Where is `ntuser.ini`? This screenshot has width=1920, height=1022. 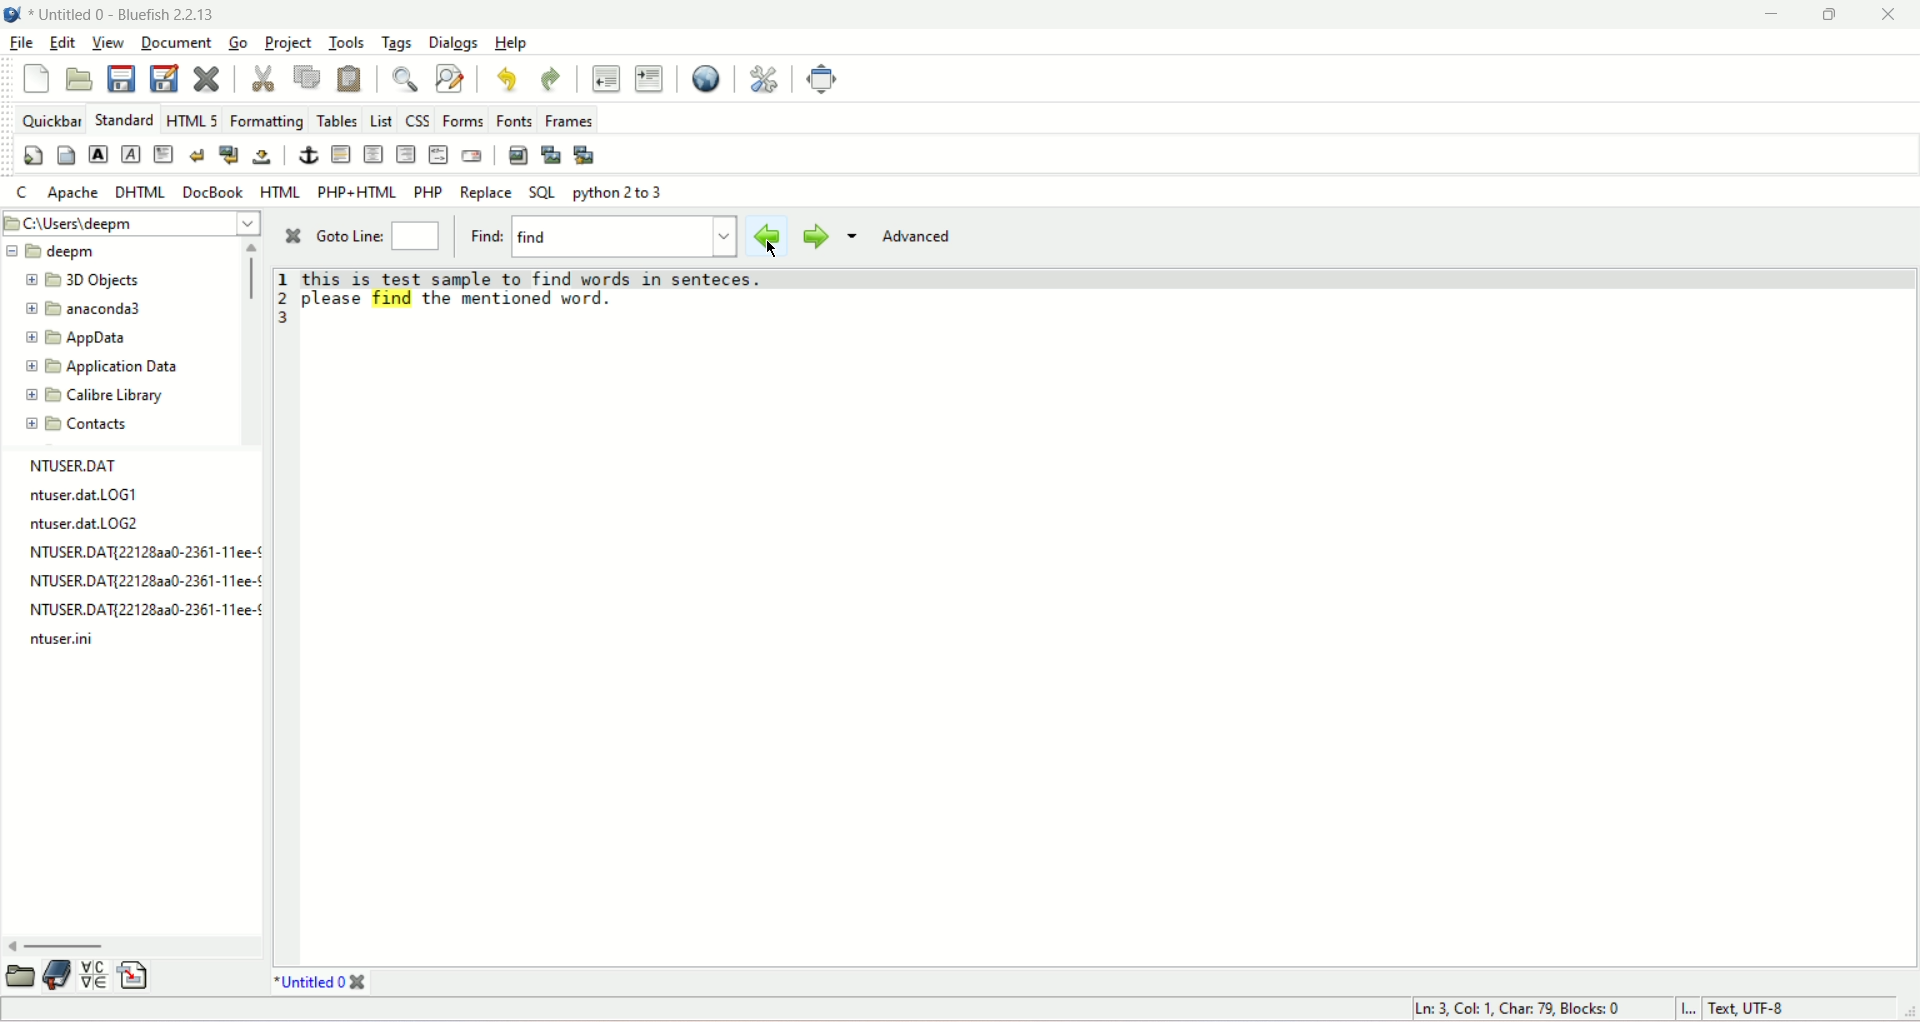 ntuser.ini is located at coordinates (66, 644).